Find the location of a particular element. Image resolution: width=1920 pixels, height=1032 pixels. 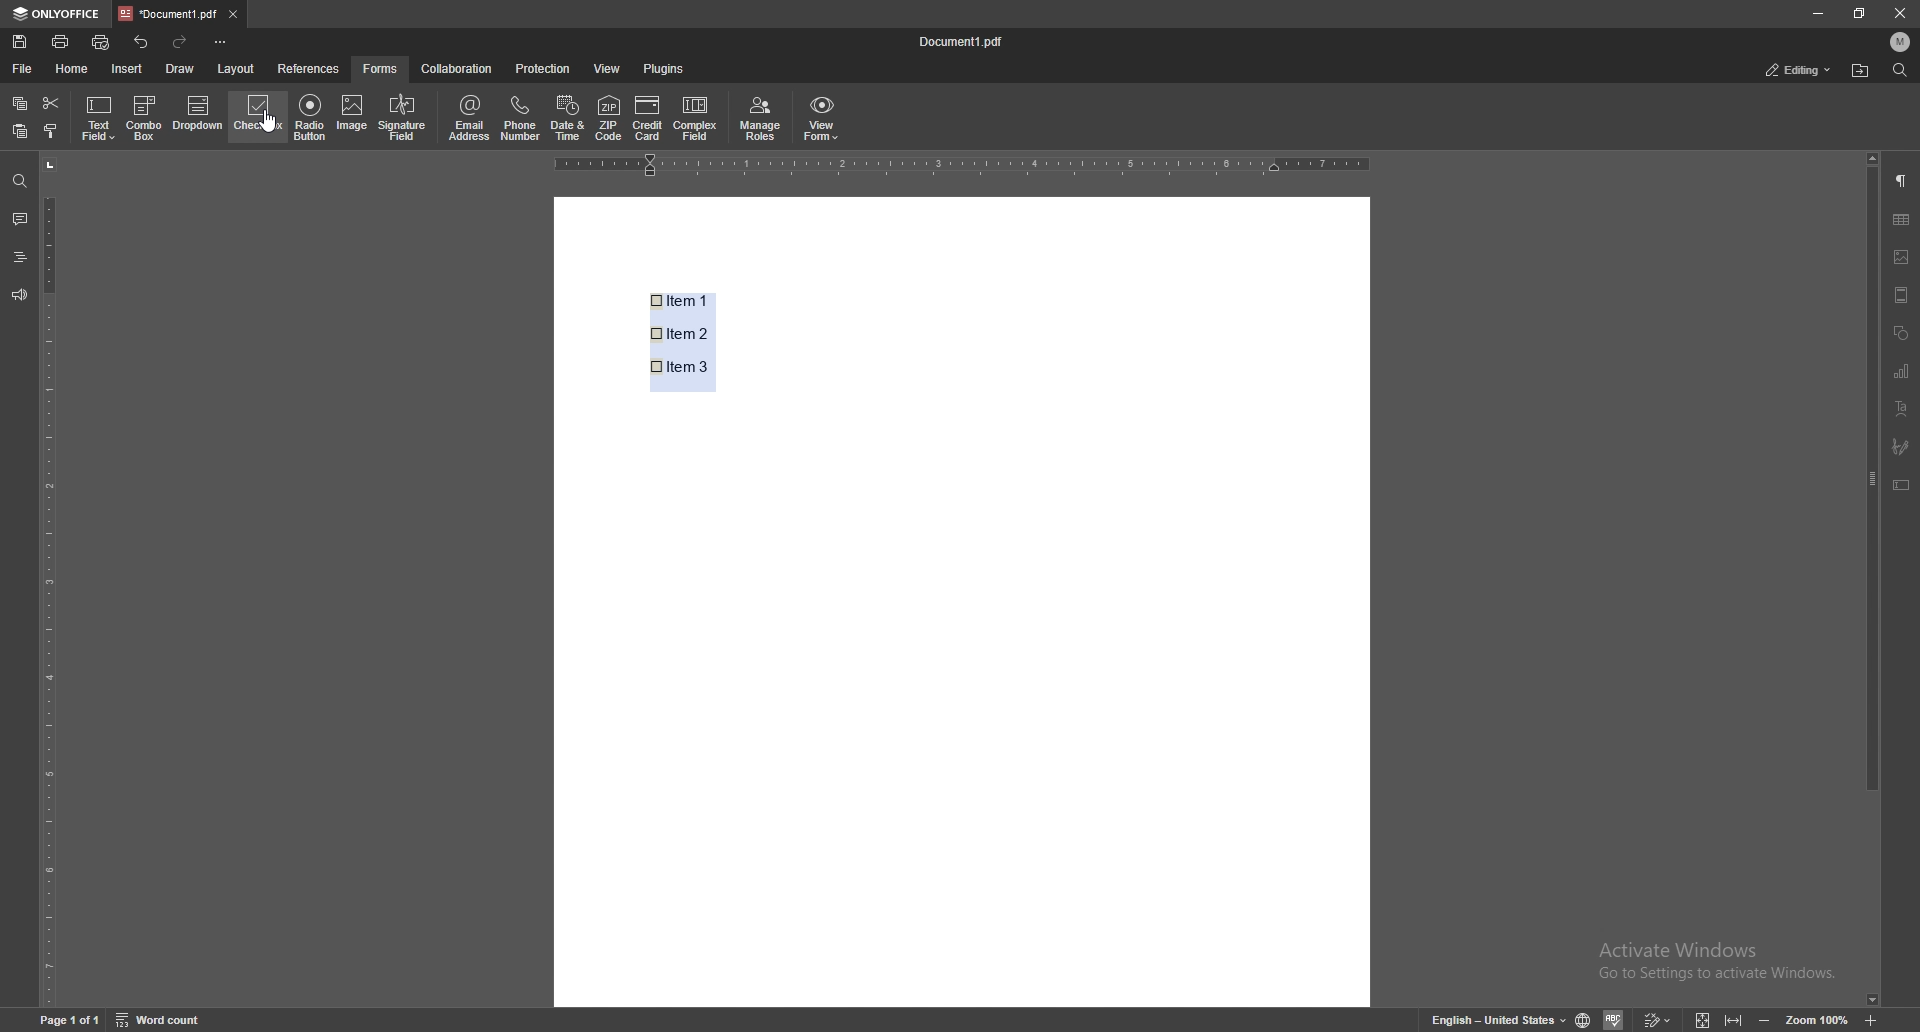

page is located at coordinates (69, 1019).